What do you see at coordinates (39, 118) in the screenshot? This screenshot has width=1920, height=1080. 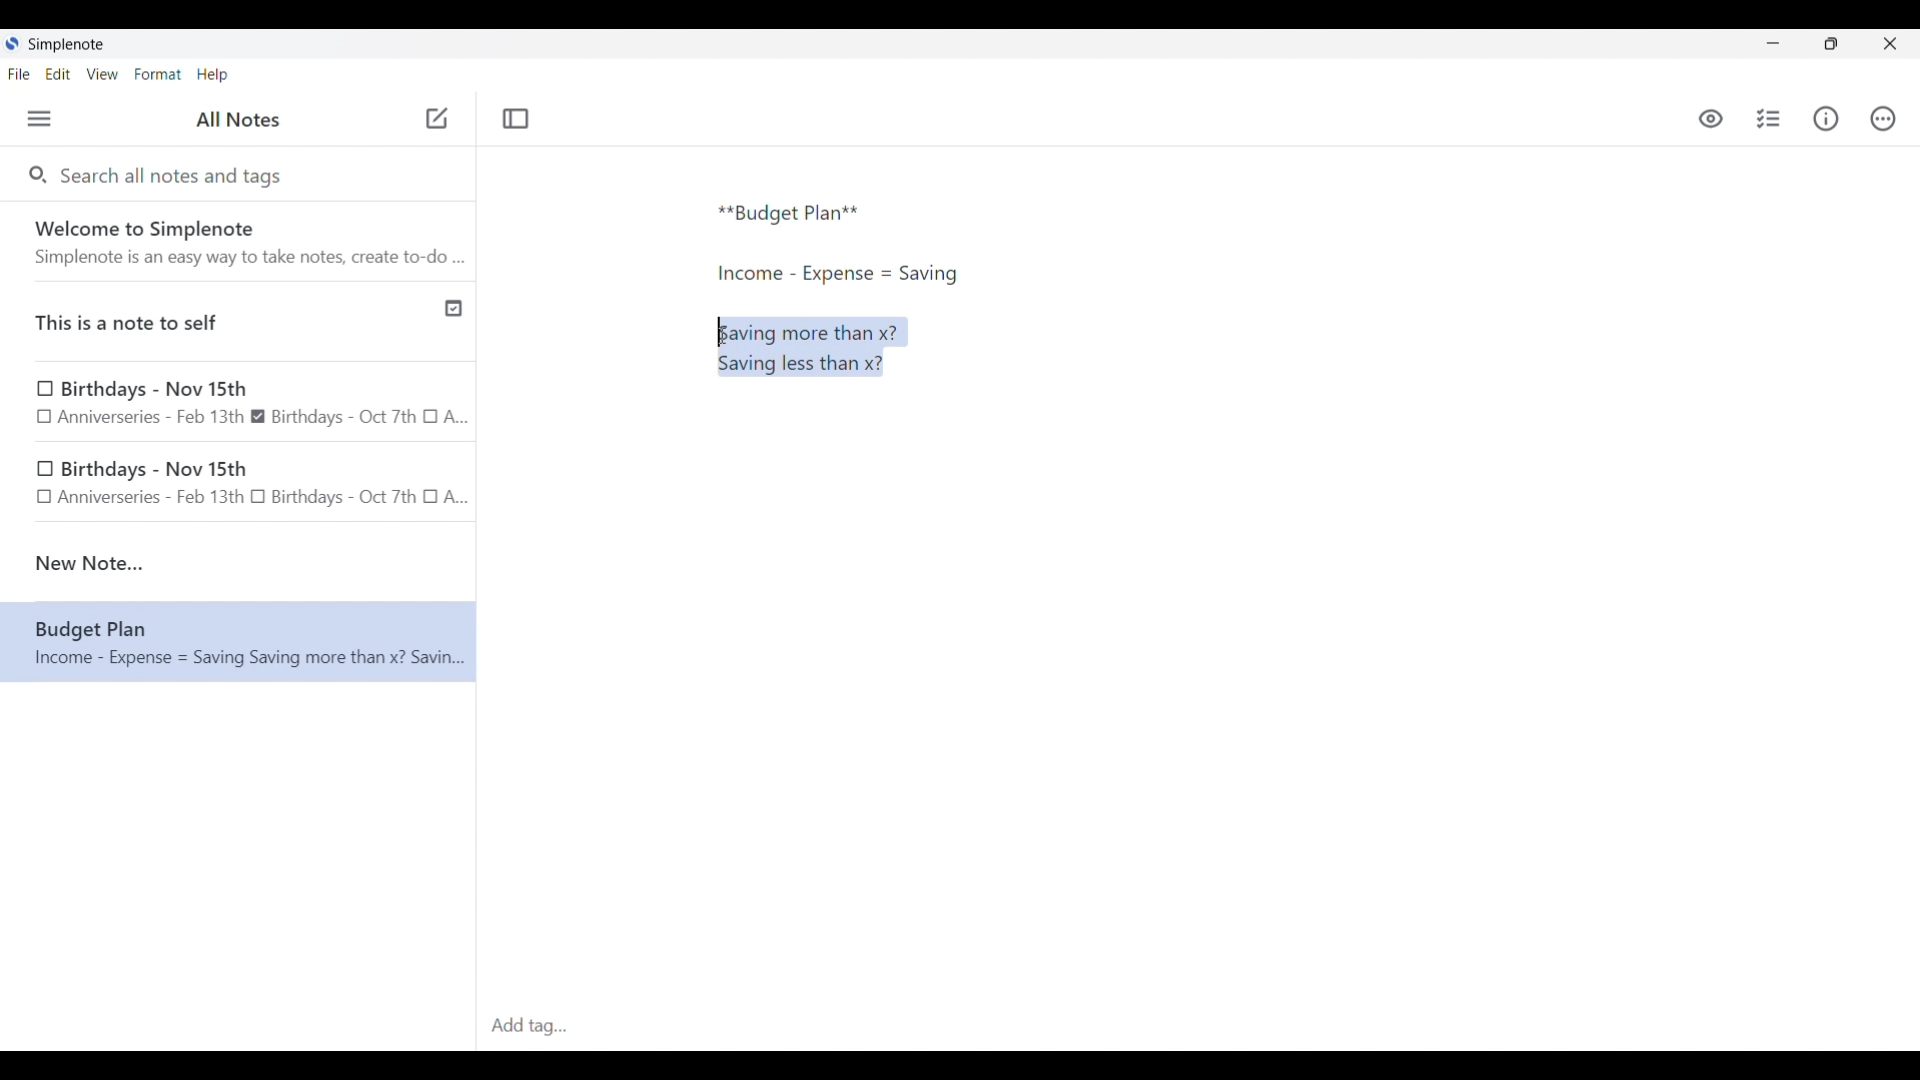 I see `Menu` at bounding box center [39, 118].